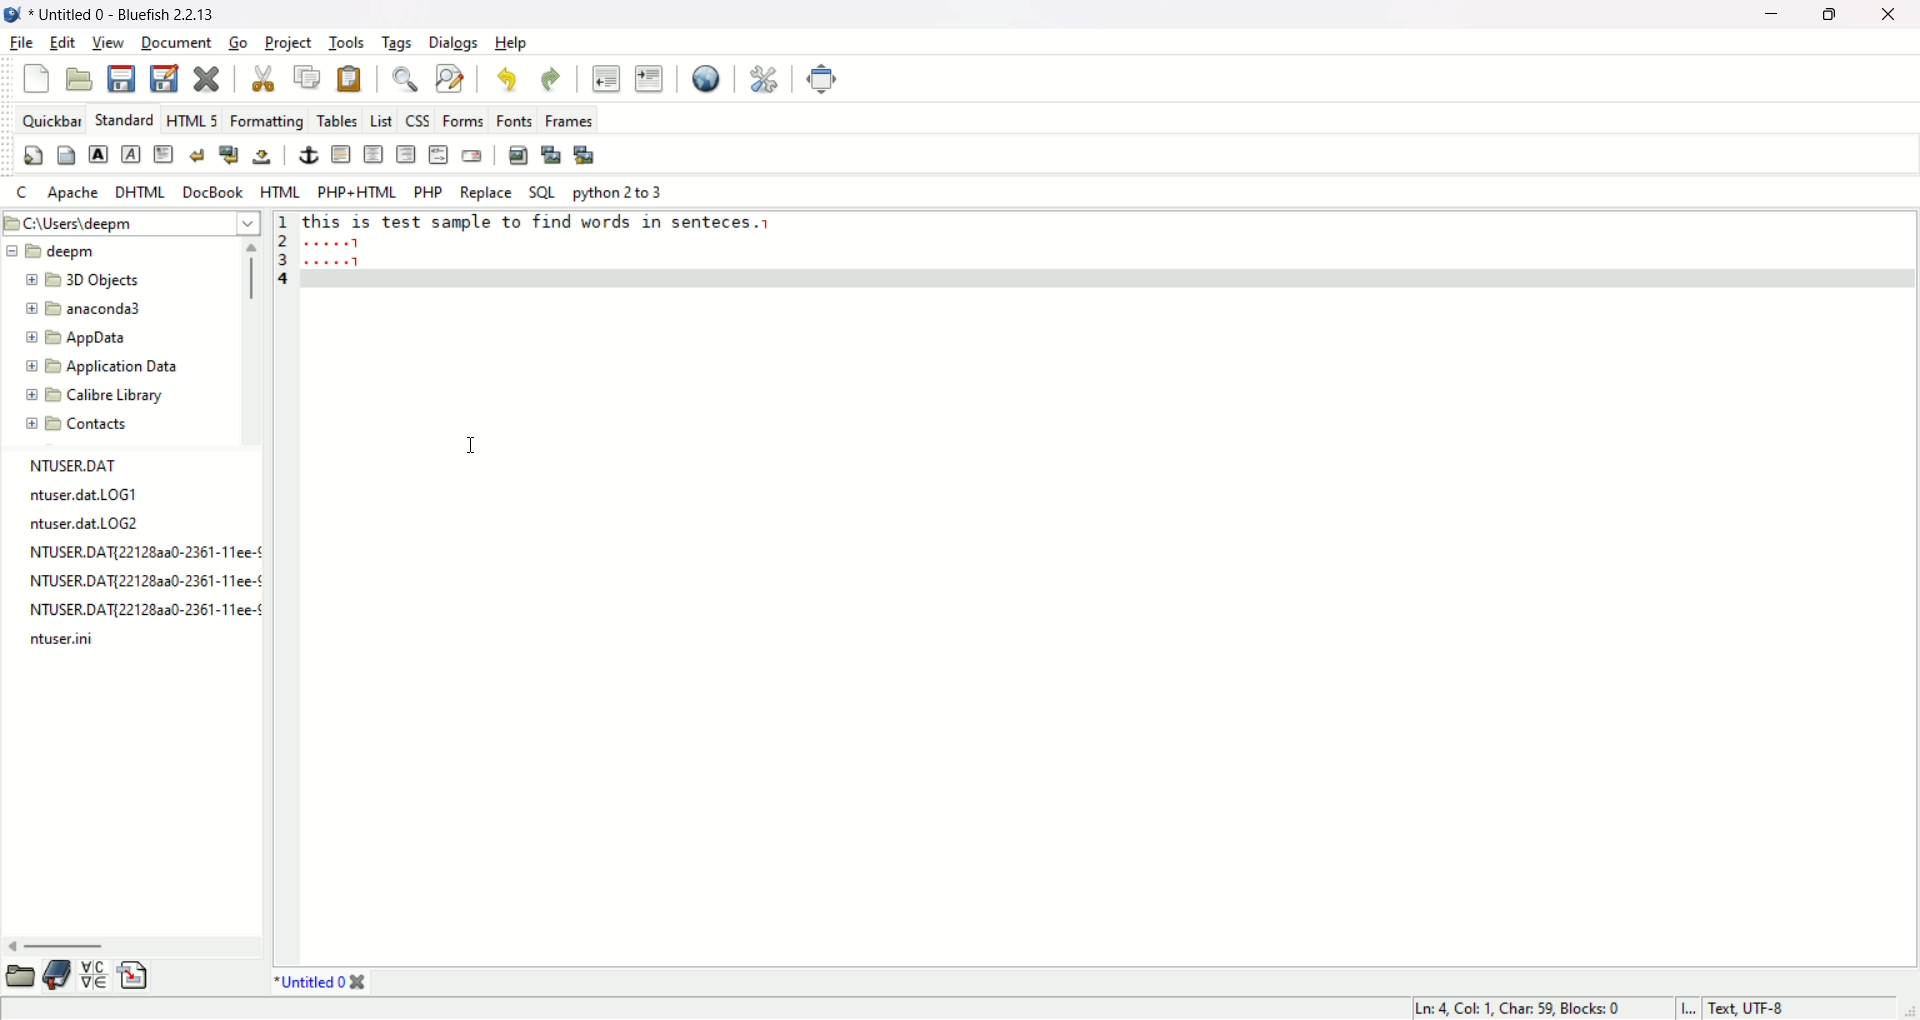 The height and width of the screenshot is (1020, 1920). I want to click on fonts, so click(513, 120).